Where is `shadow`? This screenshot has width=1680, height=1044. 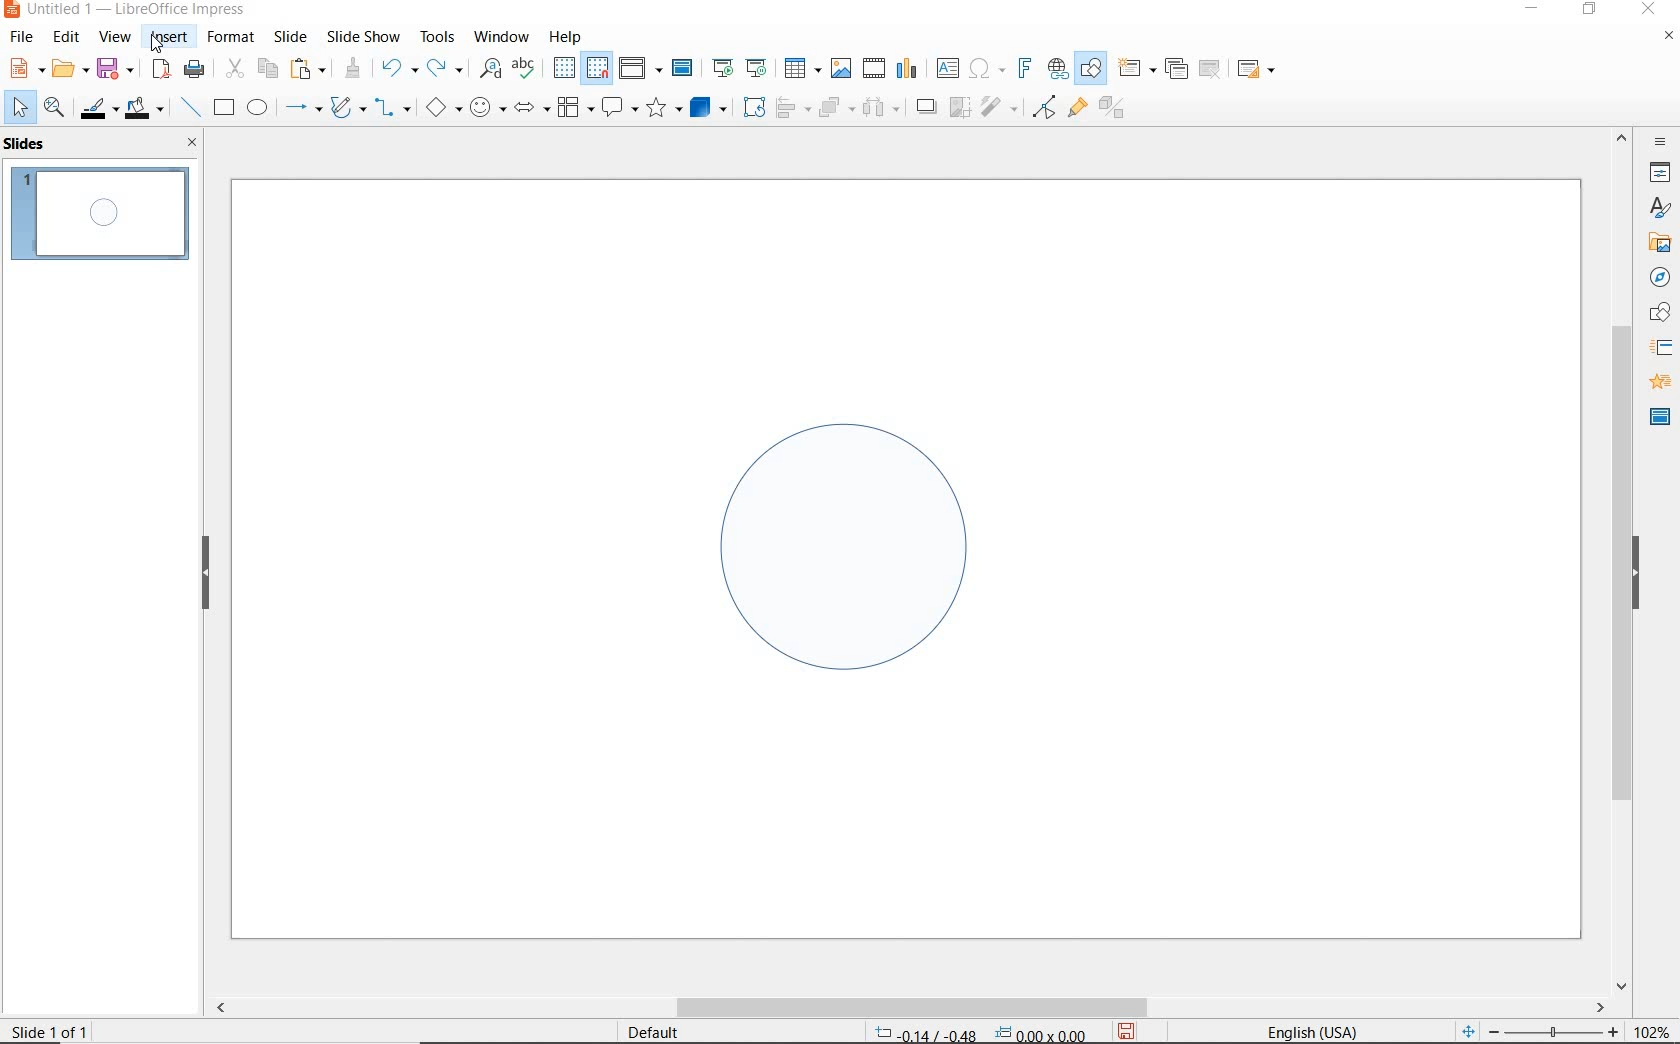 shadow is located at coordinates (925, 105).